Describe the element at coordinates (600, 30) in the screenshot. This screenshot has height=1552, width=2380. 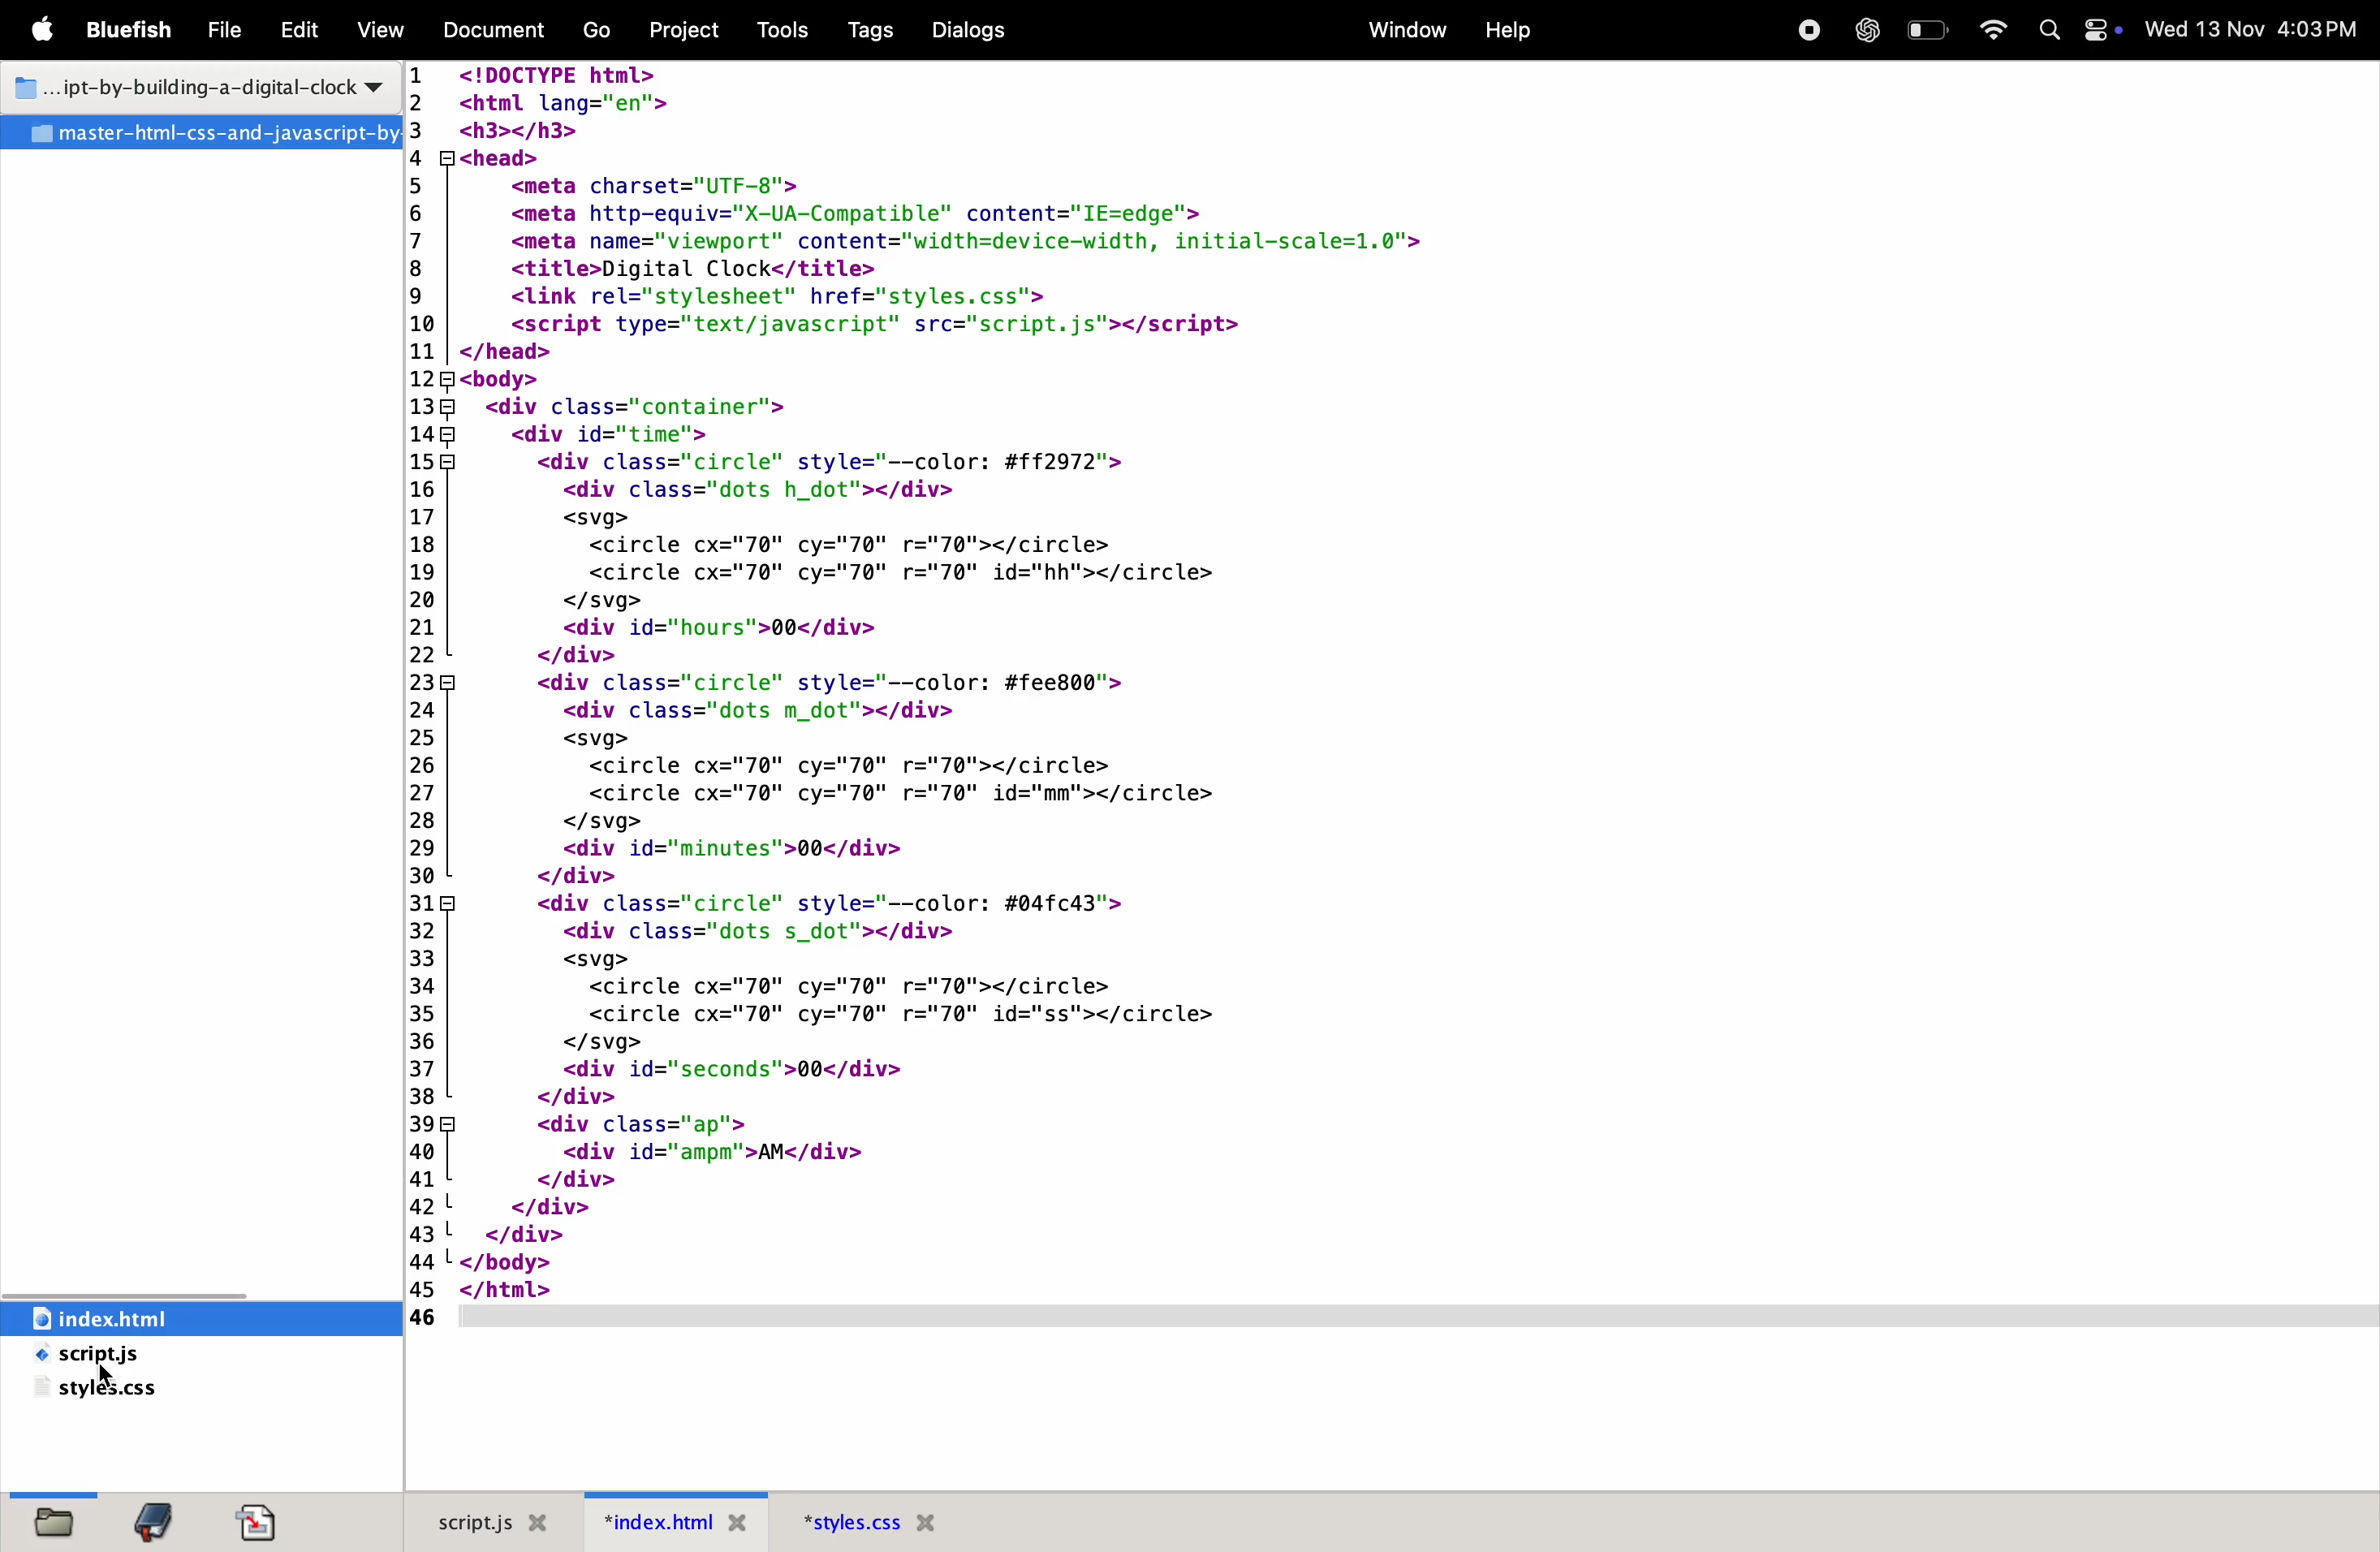
I see `Go` at that location.